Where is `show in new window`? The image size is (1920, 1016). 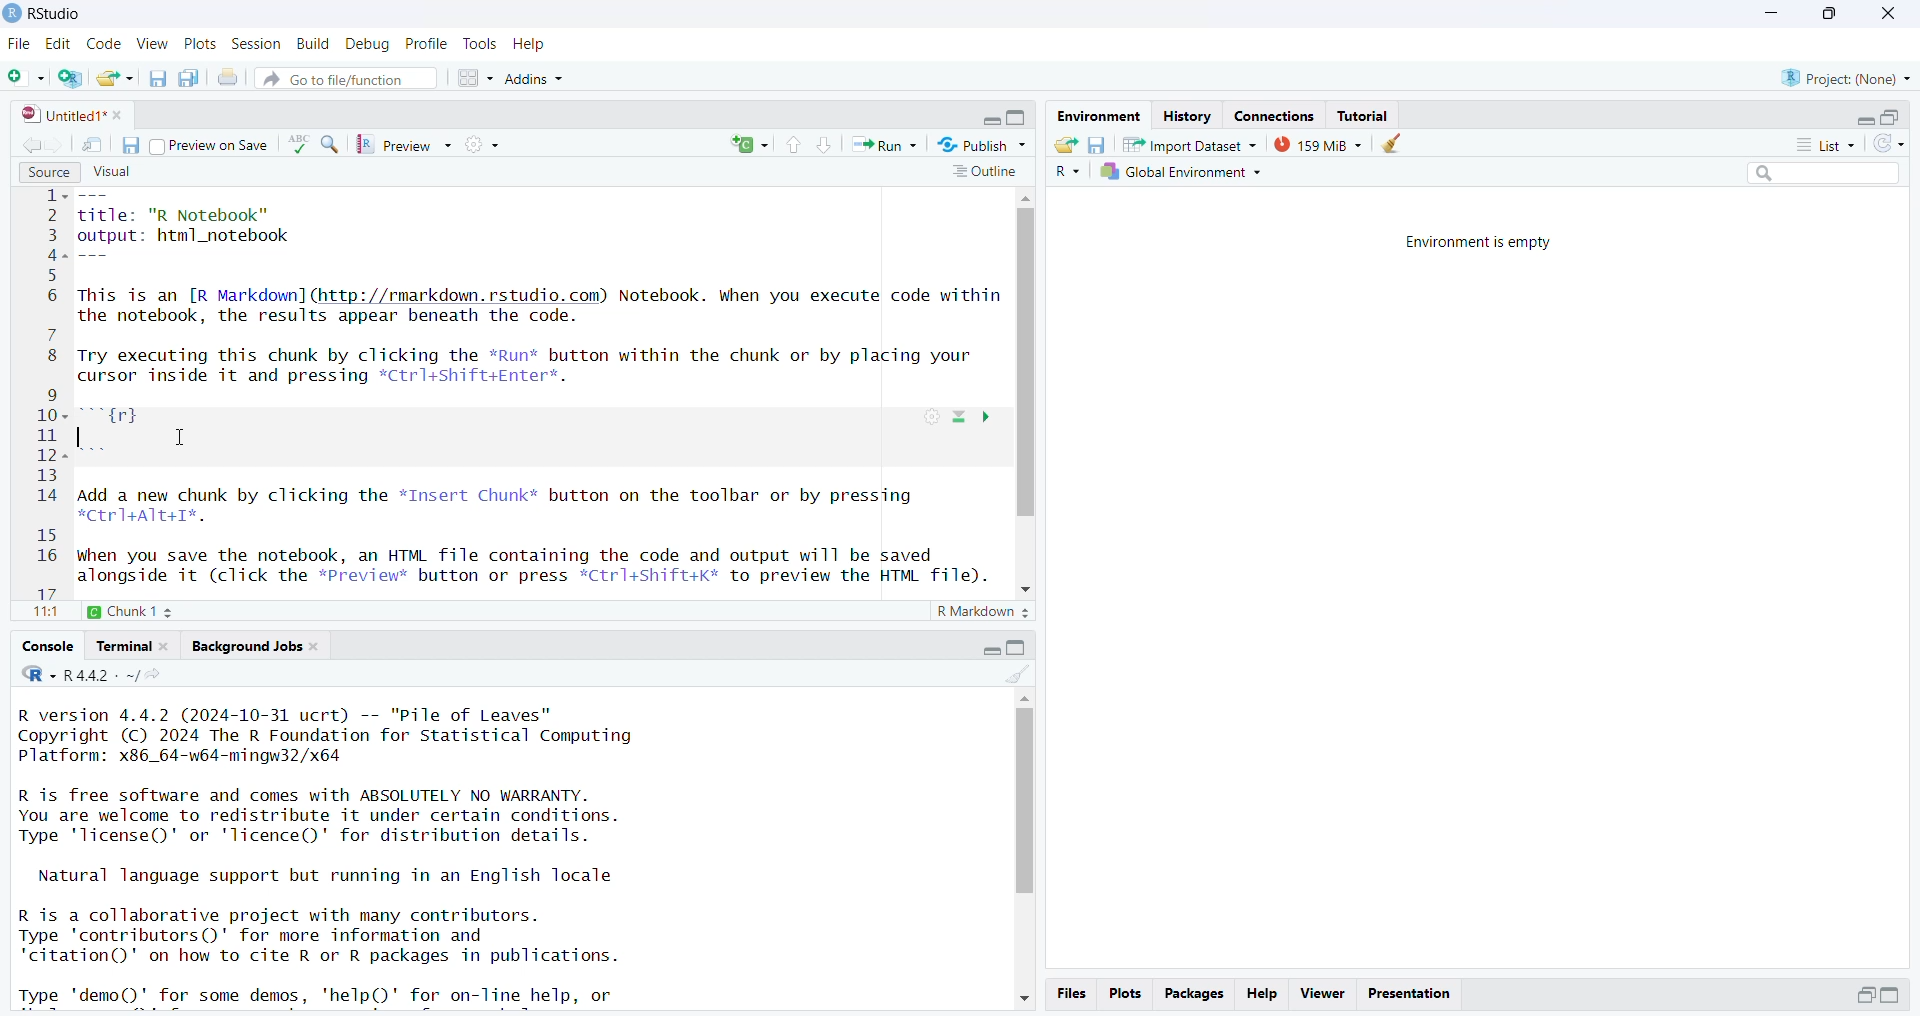 show in new window is located at coordinates (92, 144).